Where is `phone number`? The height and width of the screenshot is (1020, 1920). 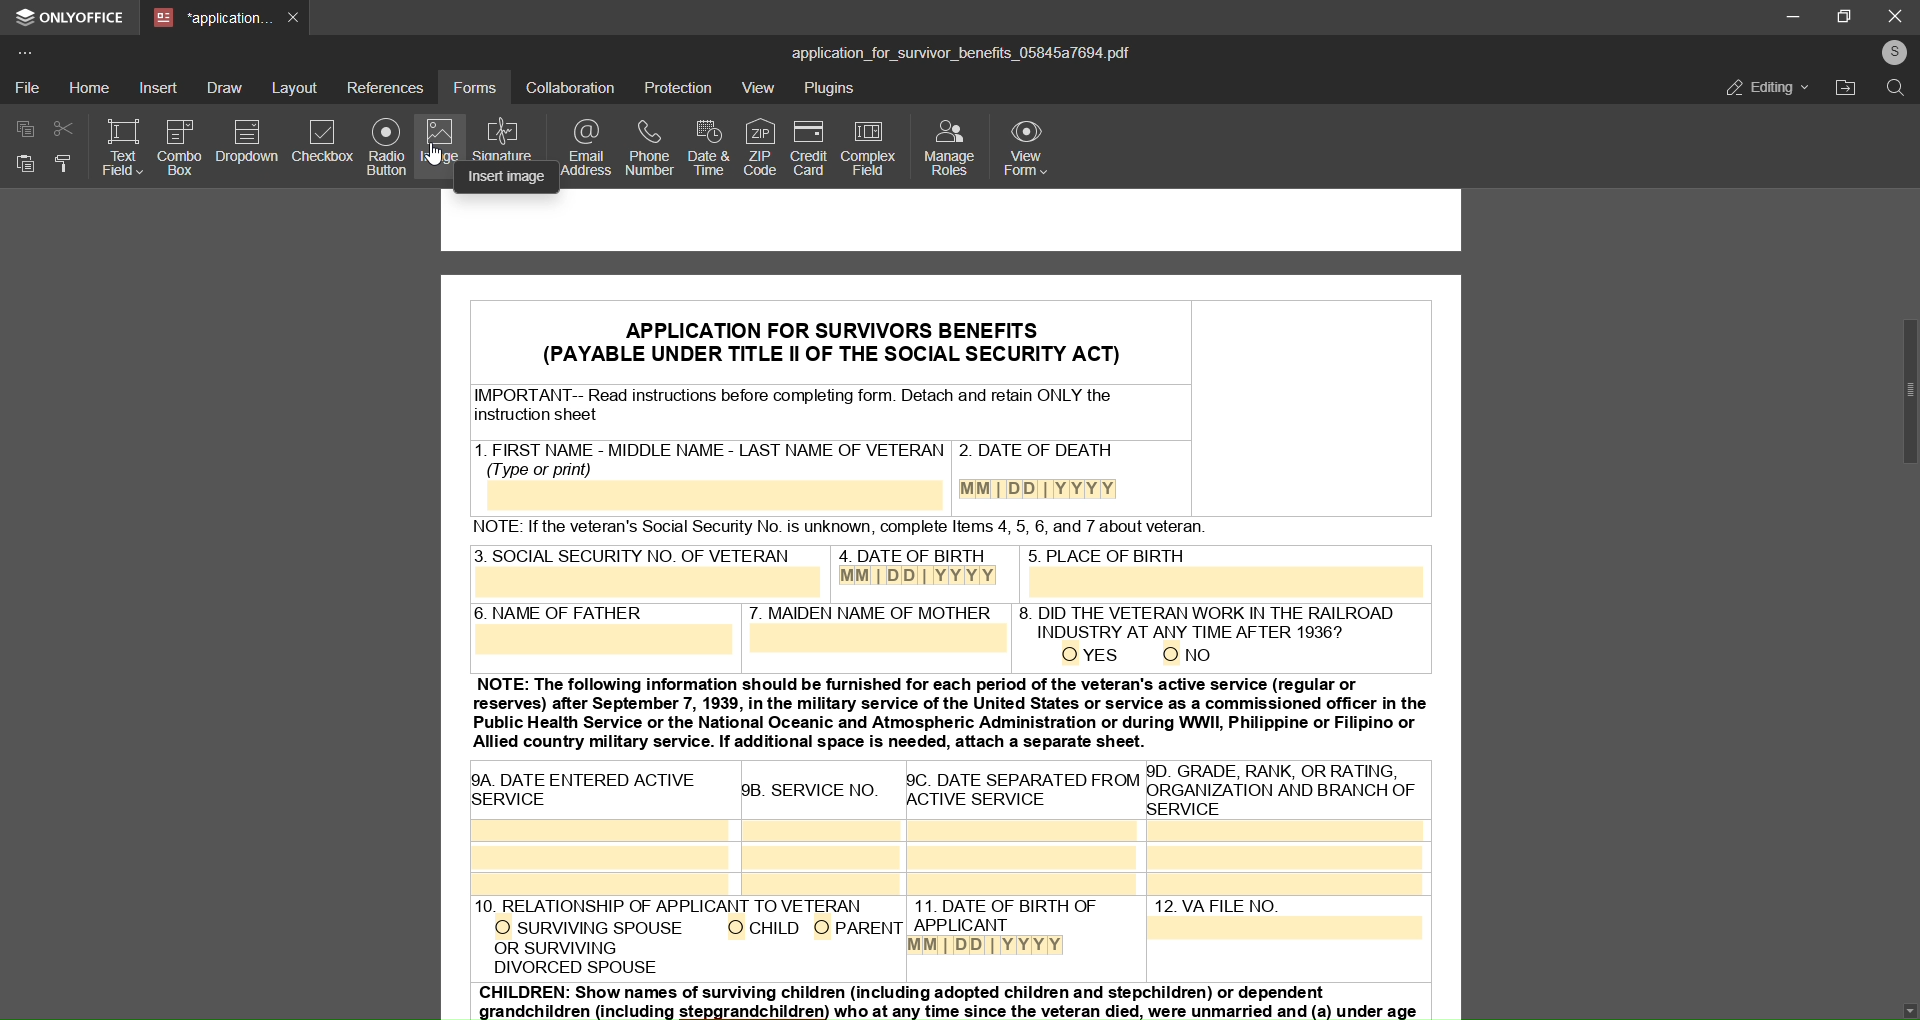 phone number is located at coordinates (646, 150).